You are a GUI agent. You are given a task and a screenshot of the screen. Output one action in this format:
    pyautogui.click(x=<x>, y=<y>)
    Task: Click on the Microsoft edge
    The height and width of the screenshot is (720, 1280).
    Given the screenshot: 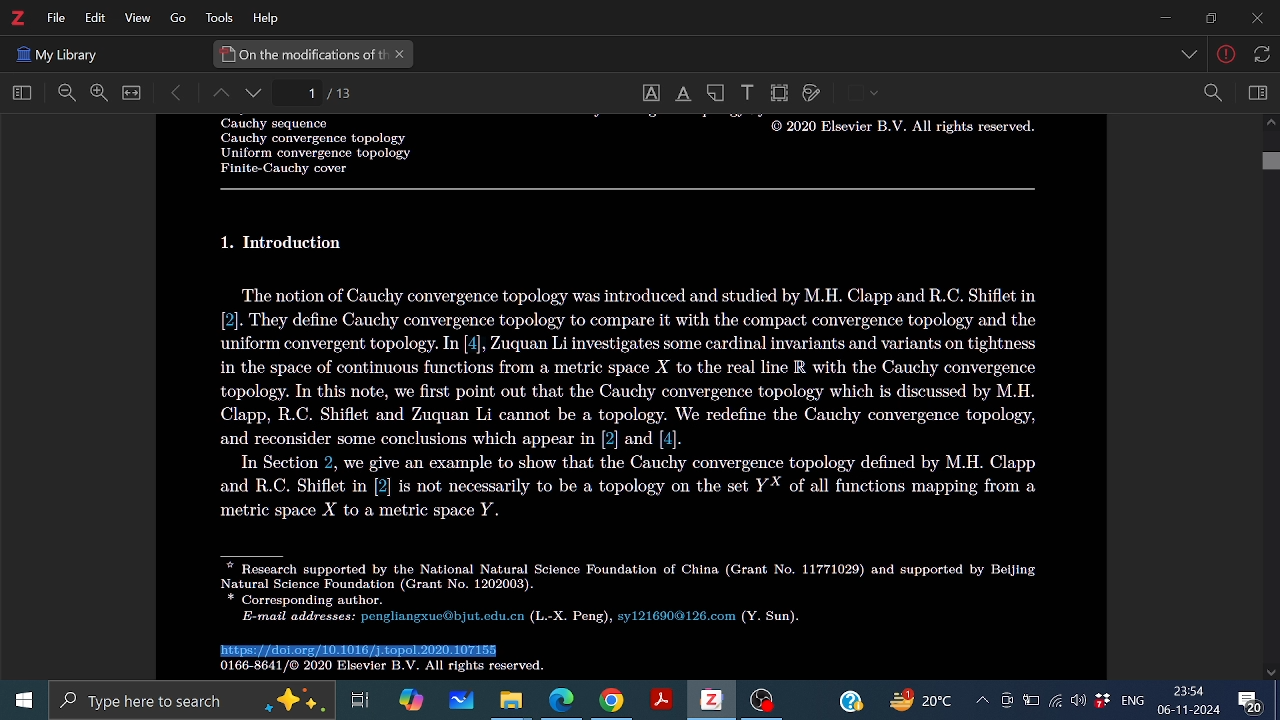 What is the action you would take?
    pyautogui.click(x=562, y=701)
    